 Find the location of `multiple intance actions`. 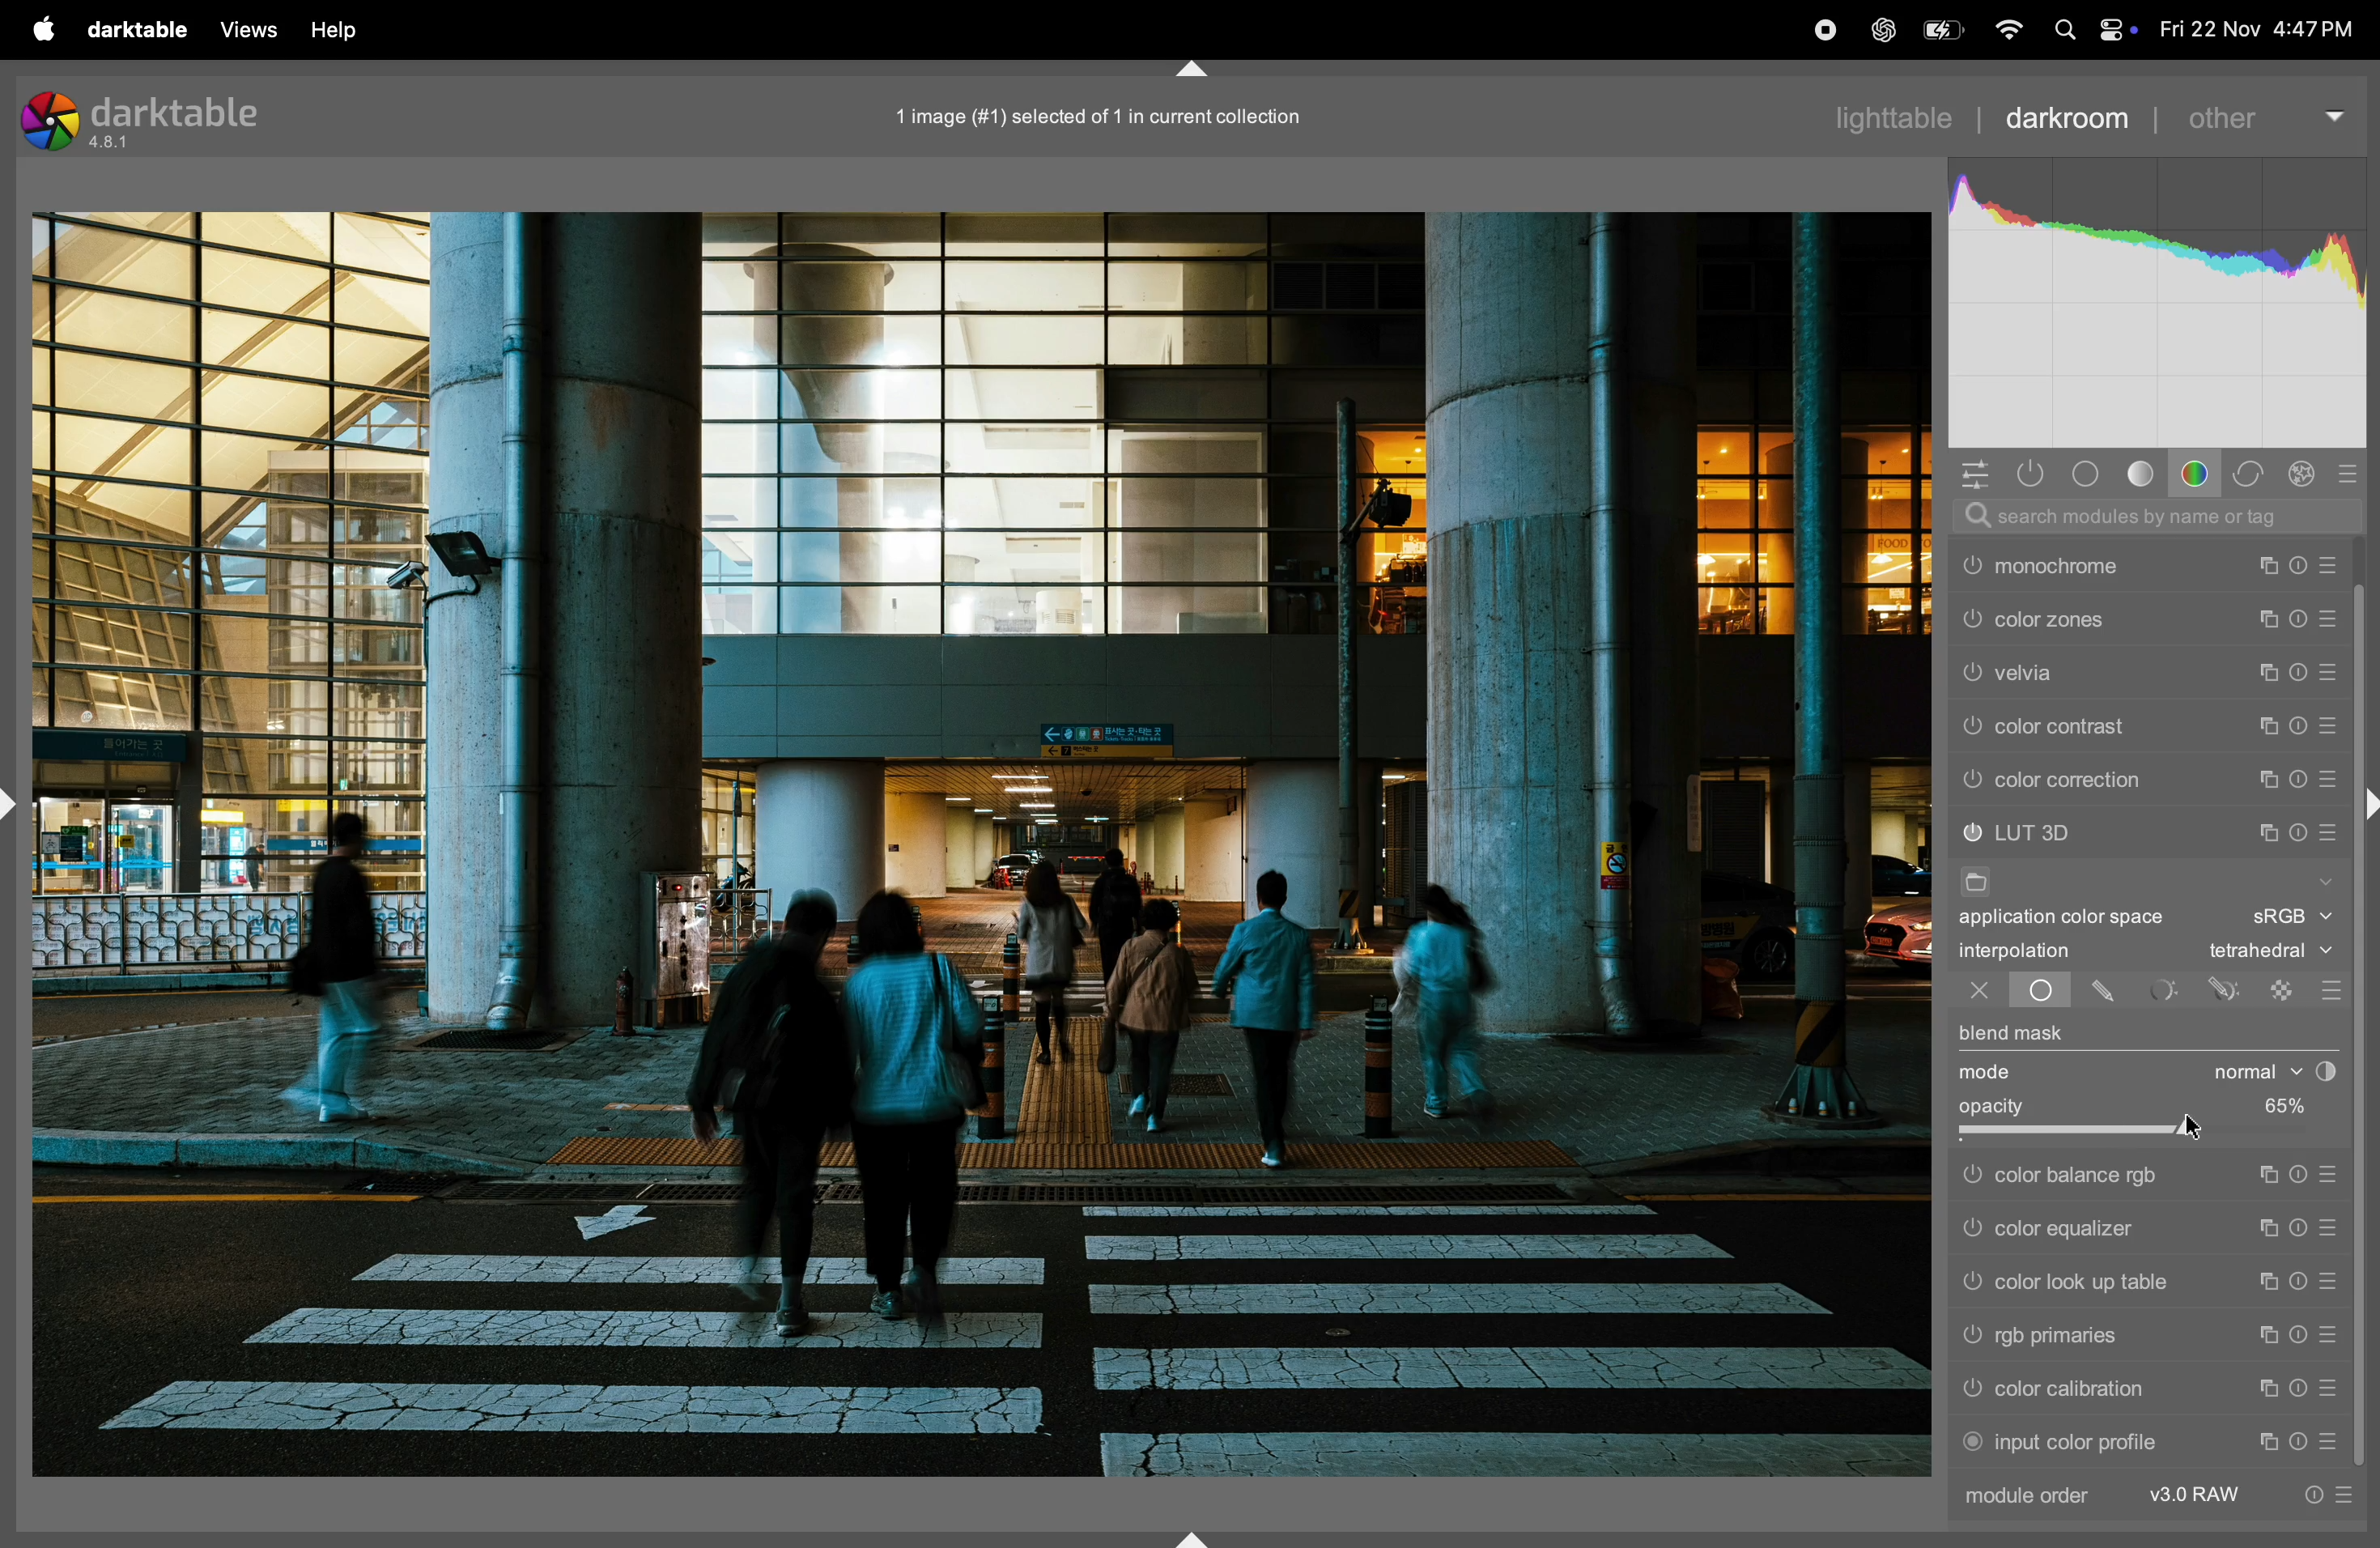

multiple intance actions is located at coordinates (2269, 669).